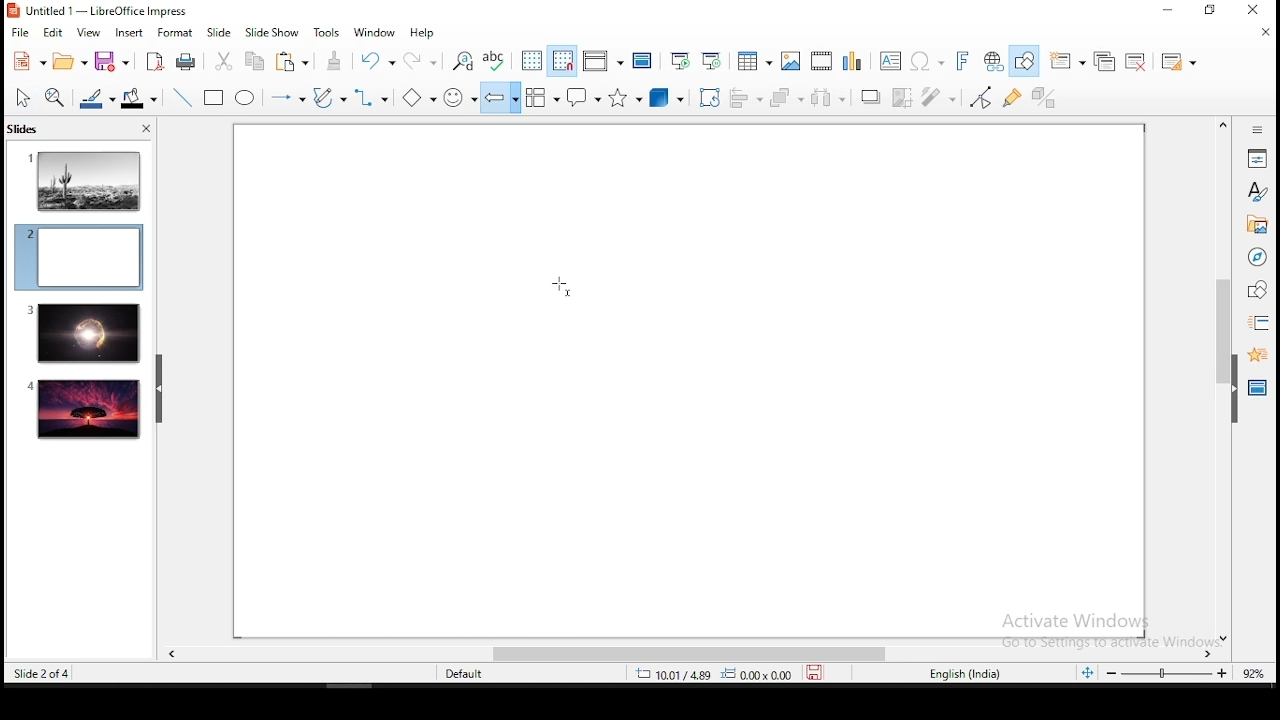 This screenshot has width=1280, height=720. Describe the element at coordinates (424, 33) in the screenshot. I see `help` at that location.